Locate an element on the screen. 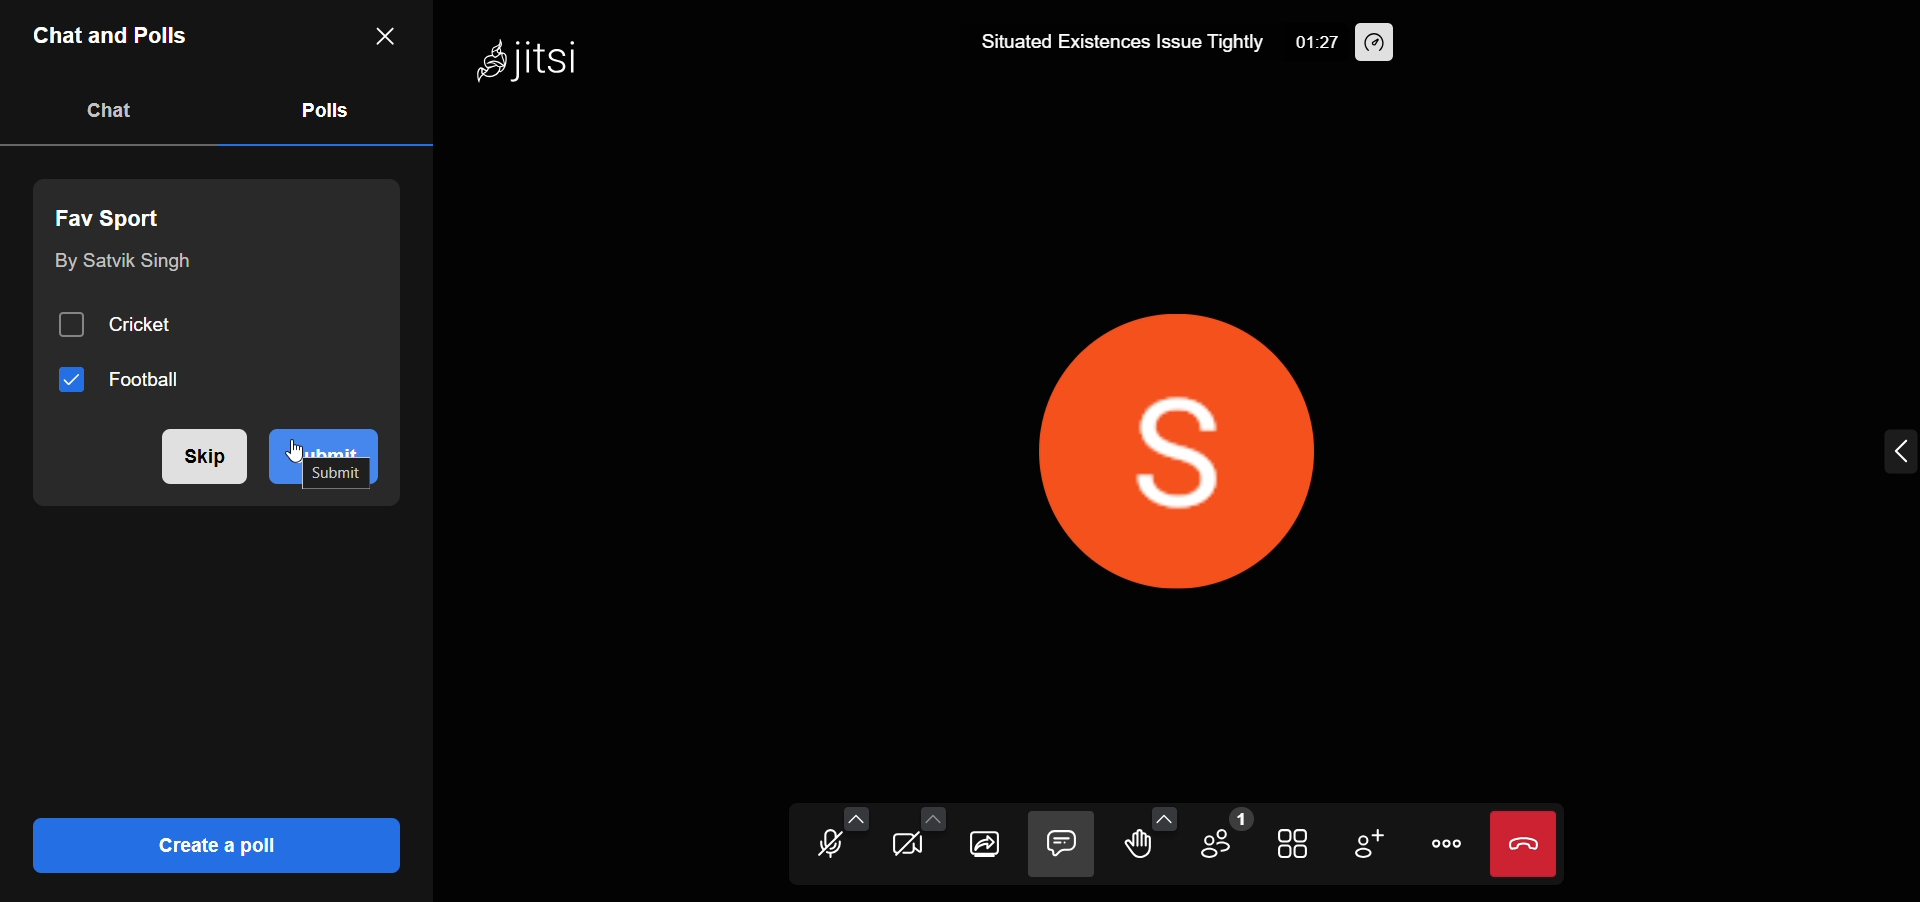  more emoji is located at coordinates (1165, 815).